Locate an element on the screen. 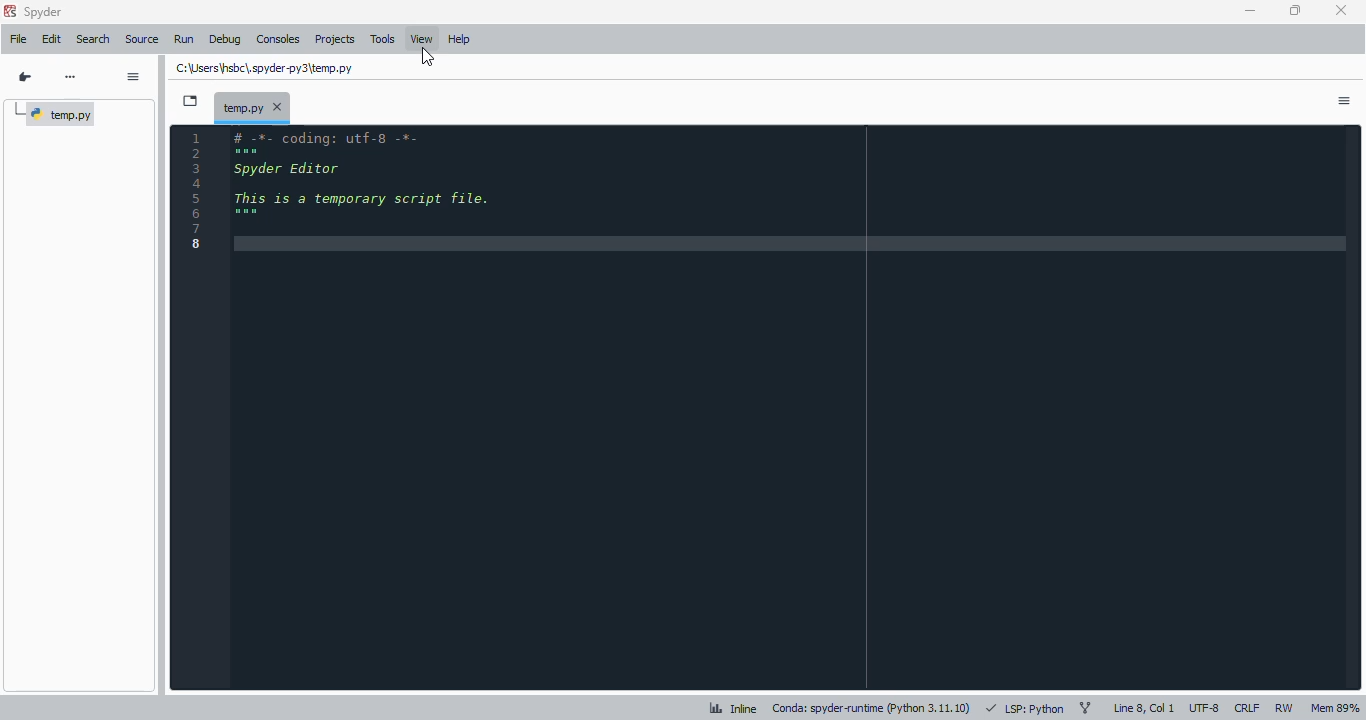 This screenshot has height=720, width=1366. browse tabs is located at coordinates (190, 101).